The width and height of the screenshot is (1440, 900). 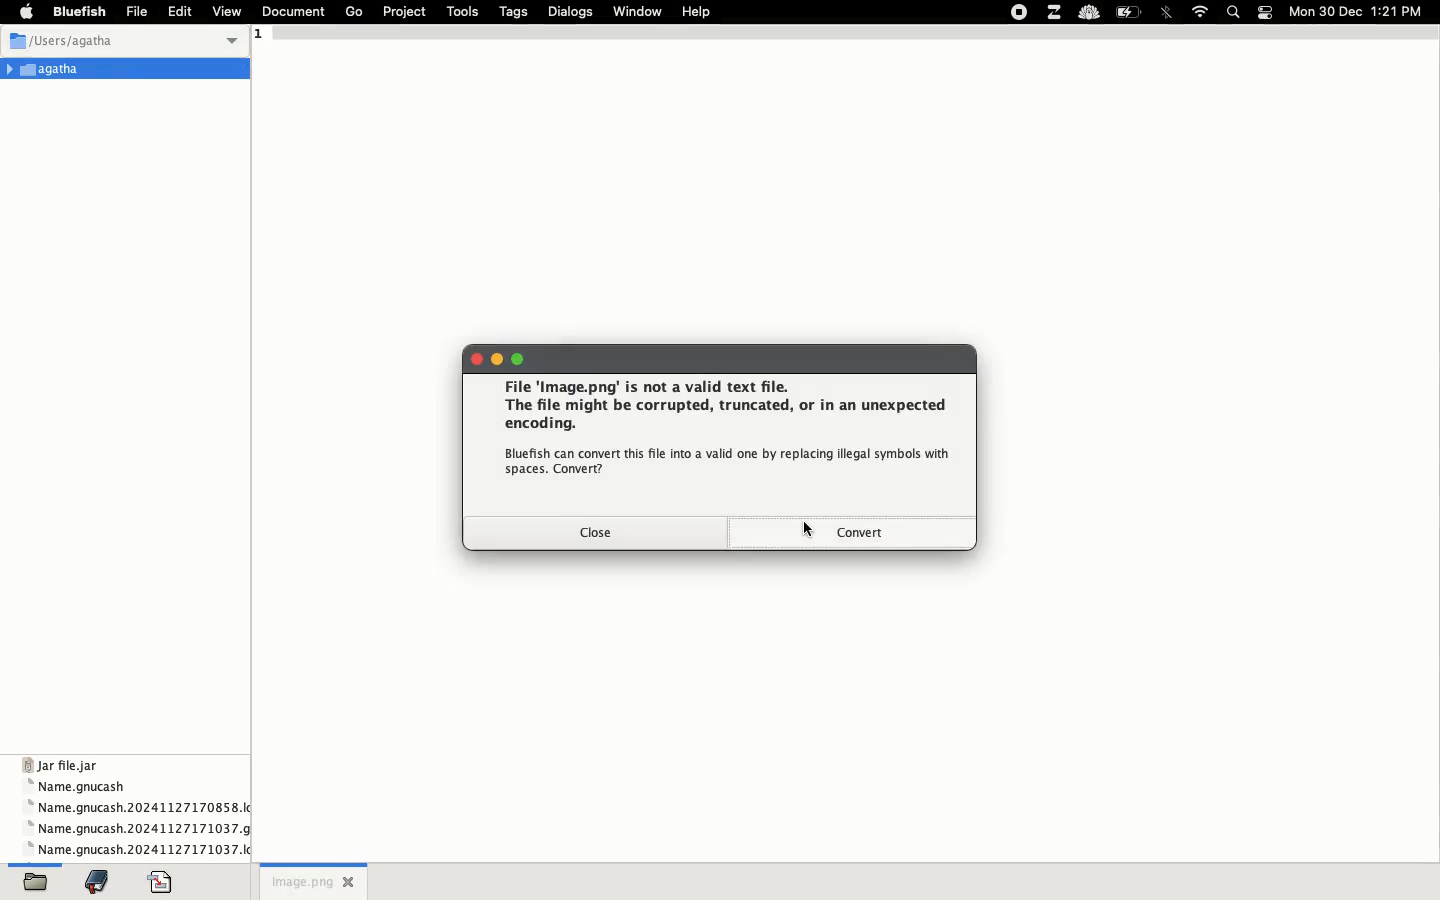 I want to click on bookmark, so click(x=96, y=879).